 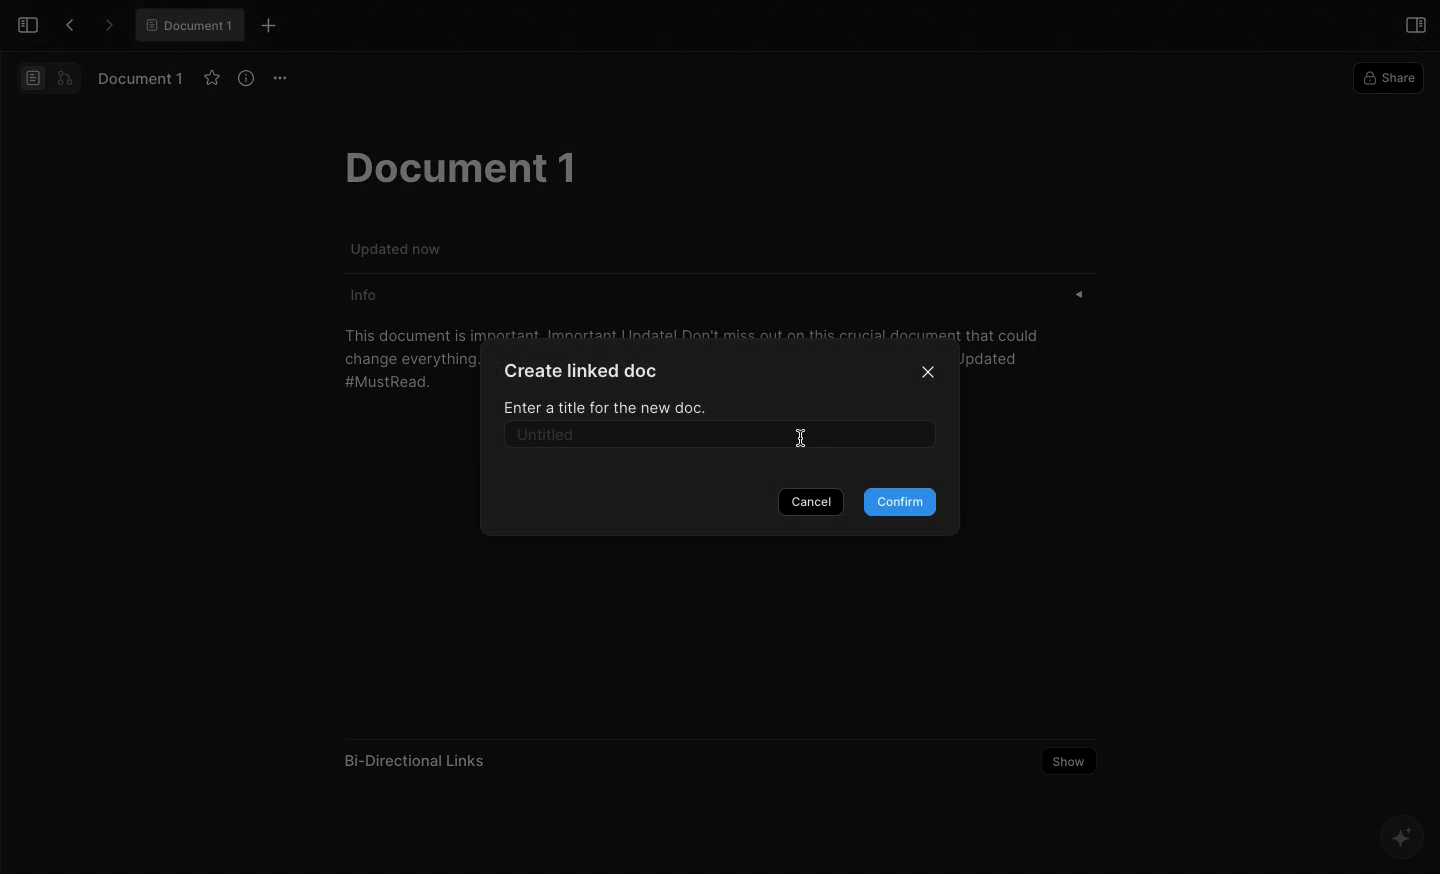 What do you see at coordinates (929, 373) in the screenshot?
I see `Close` at bounding box center [929, 373].